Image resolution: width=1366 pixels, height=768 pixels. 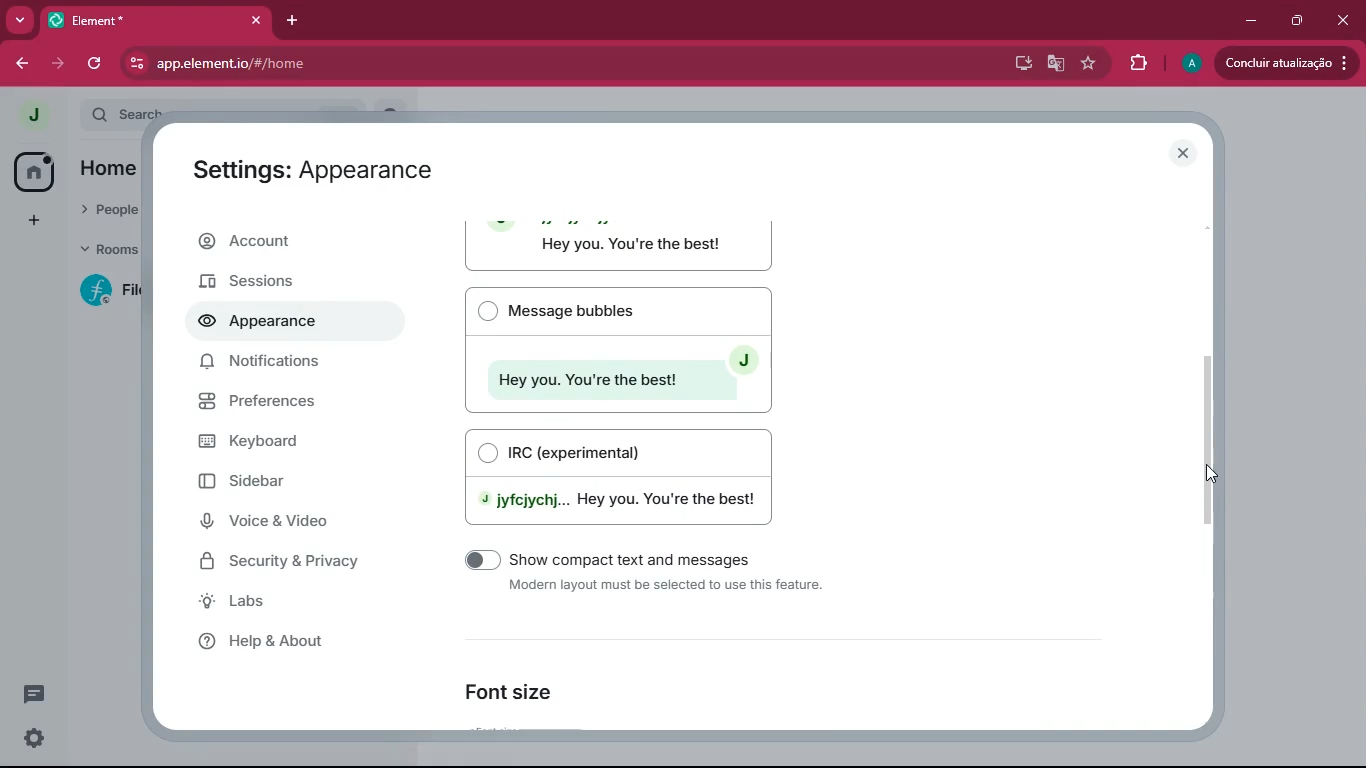 I want to click on font size, so click(x=522, y=691).